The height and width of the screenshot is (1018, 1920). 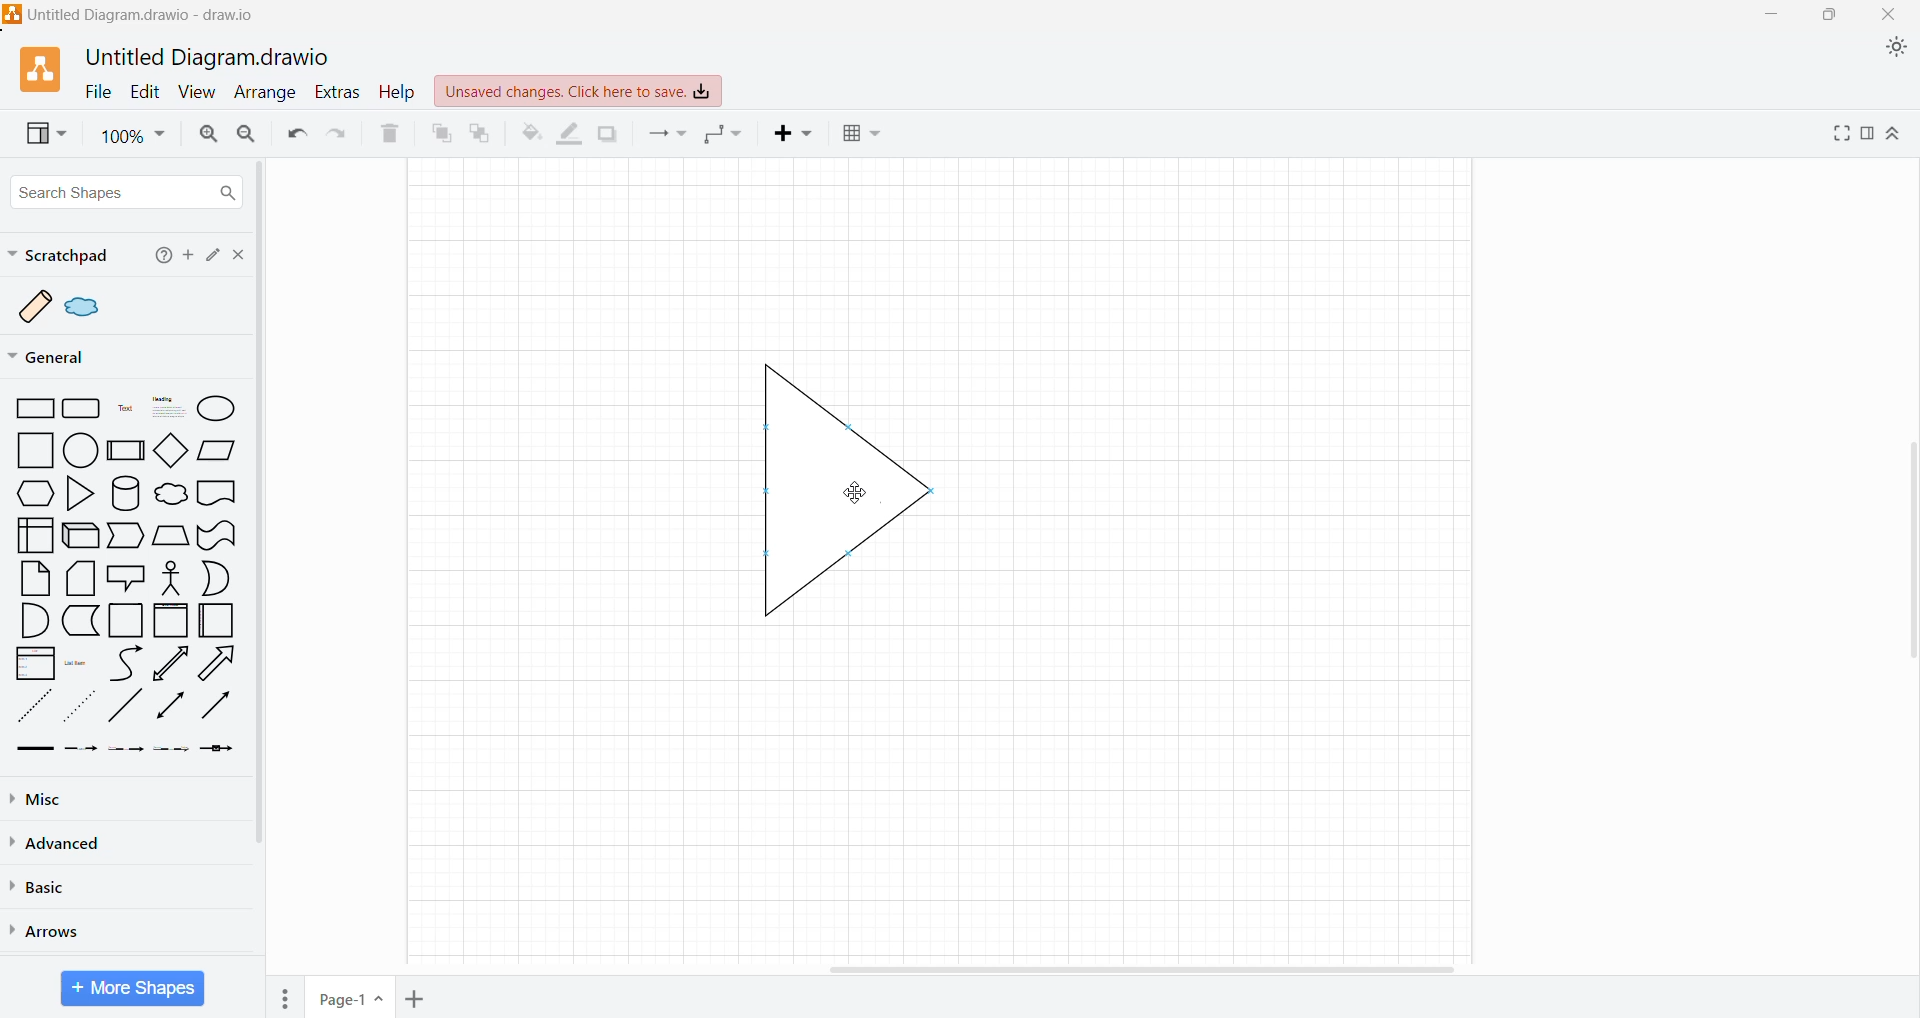 What do you see at coordinates (208, 59) in the screenshot?
I see `Untitled Diagram.draw.io` at bounding box center [208, 59].